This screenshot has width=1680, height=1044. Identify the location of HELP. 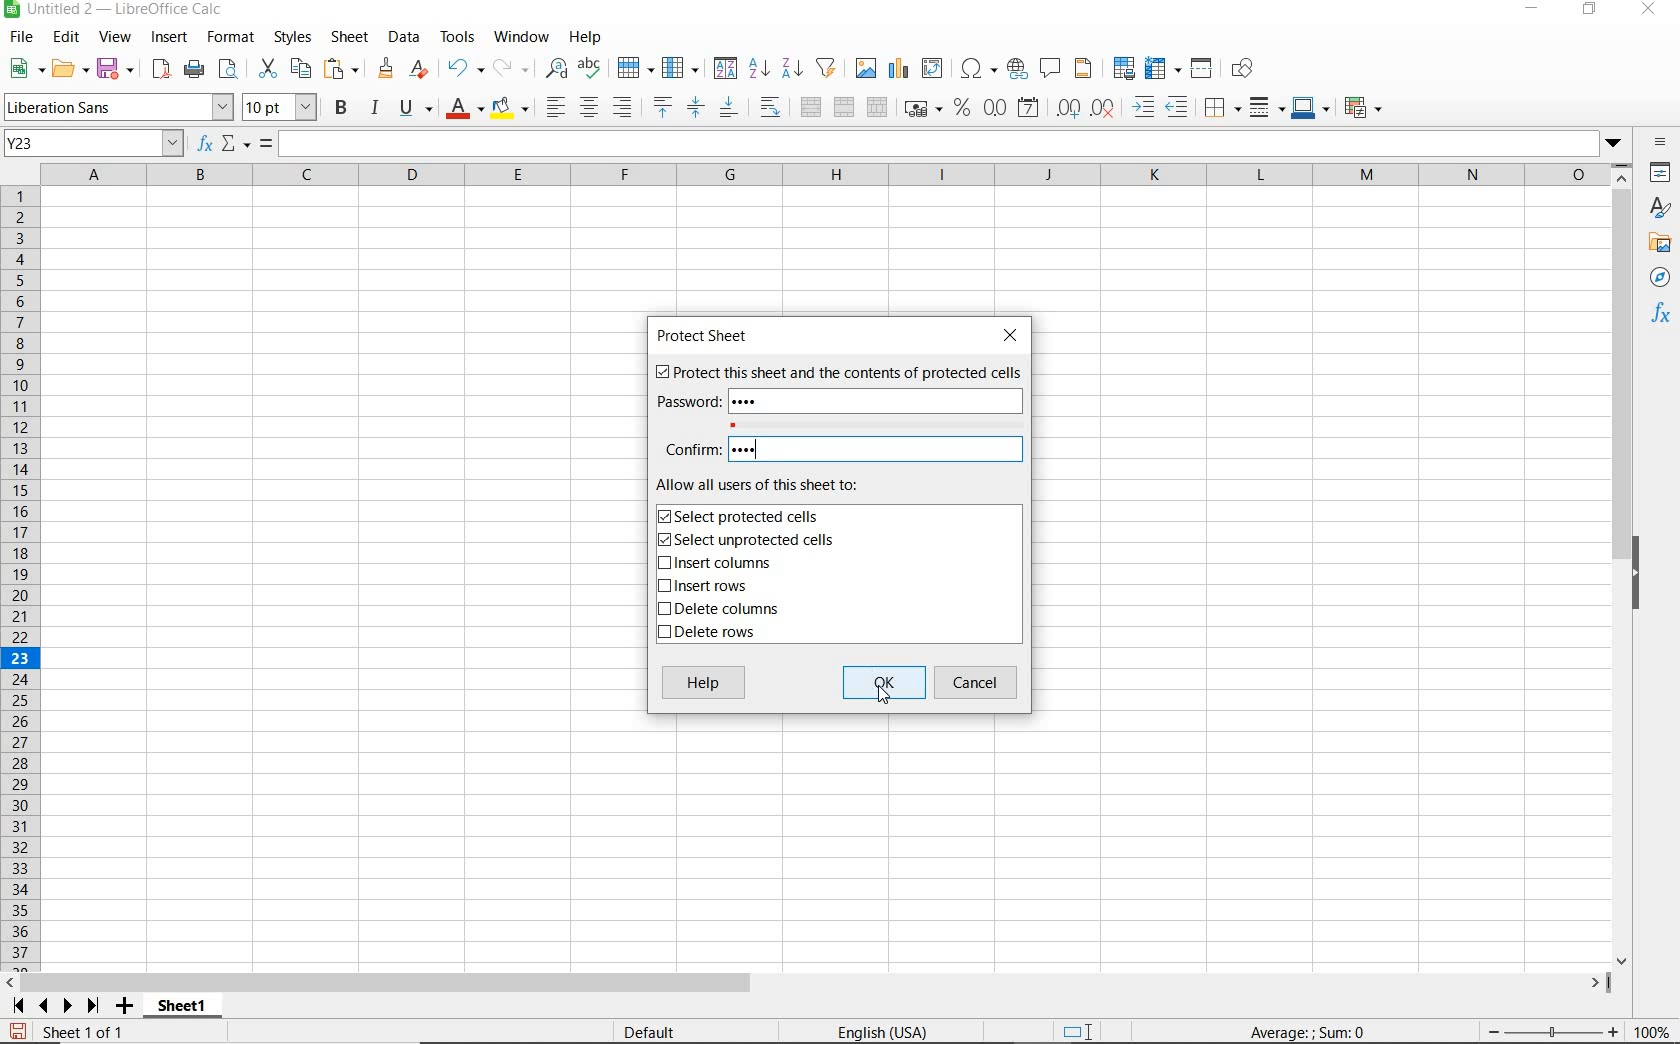
(589, 37).